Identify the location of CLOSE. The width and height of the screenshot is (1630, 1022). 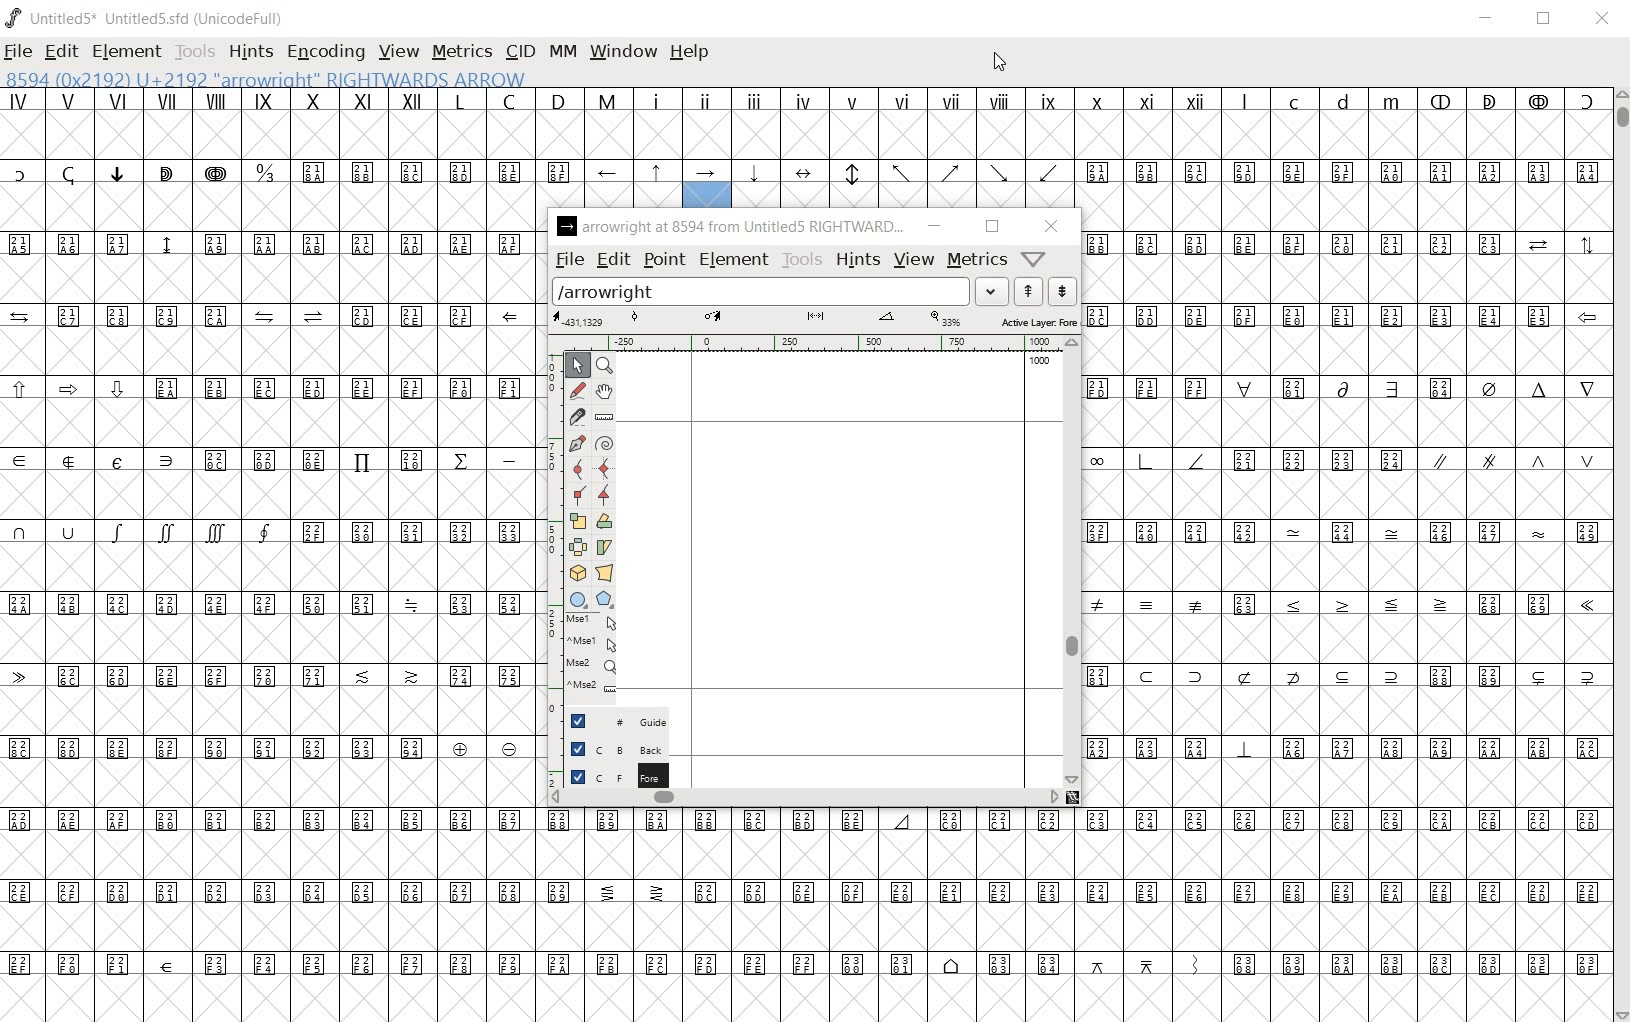
(1602, 21).